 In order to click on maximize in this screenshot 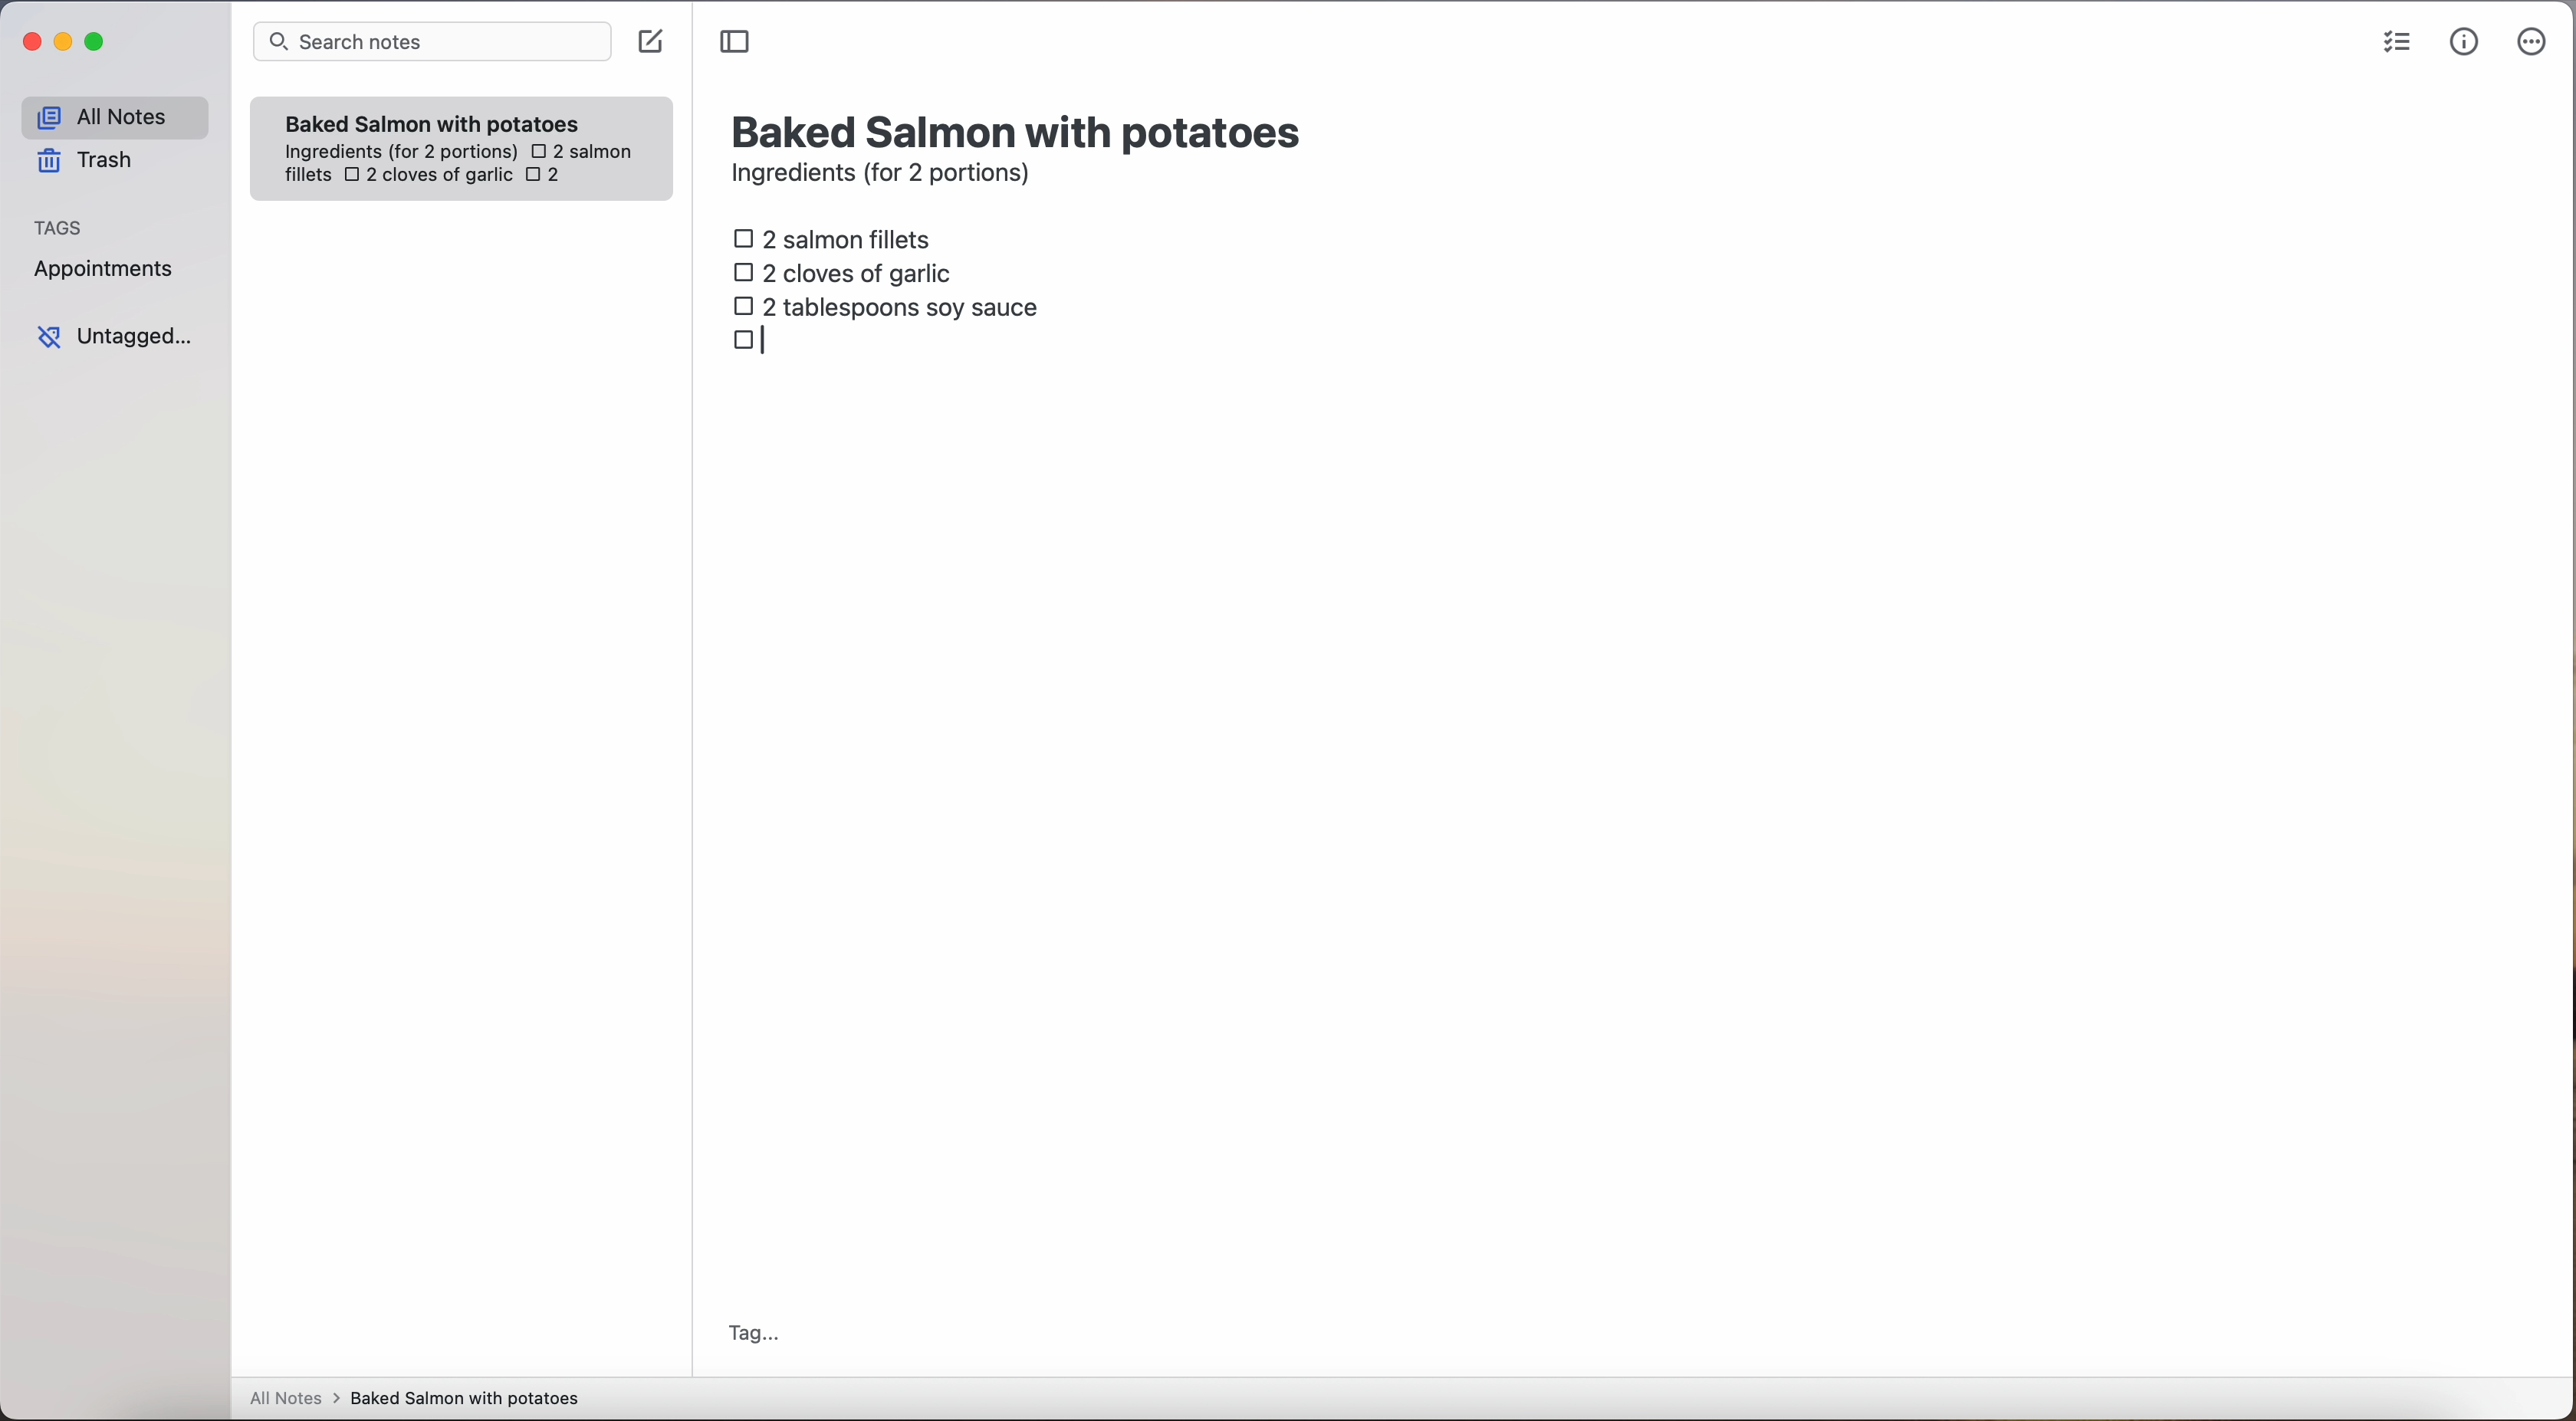, I will do `click(98, 41)`.